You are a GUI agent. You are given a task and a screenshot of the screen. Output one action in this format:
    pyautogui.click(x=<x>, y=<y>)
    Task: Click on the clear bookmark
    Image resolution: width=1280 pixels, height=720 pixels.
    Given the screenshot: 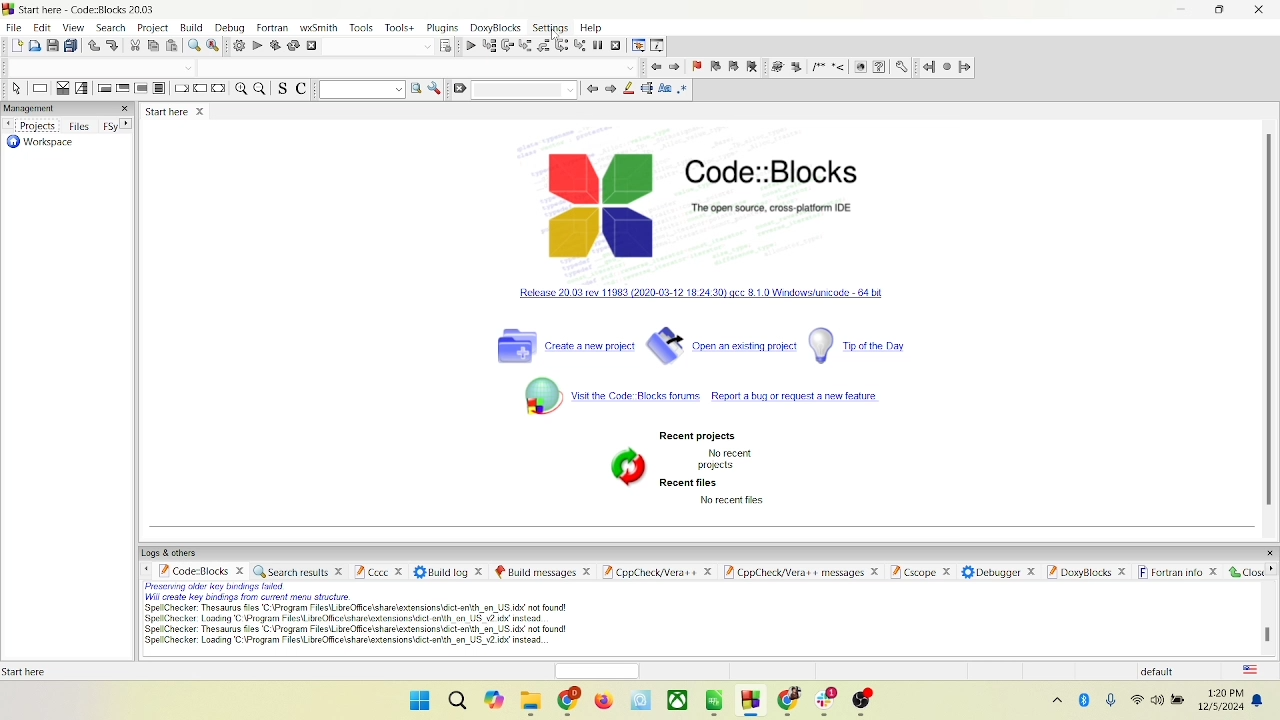 What is the action you would take?
    pyautogui.click(x=752, y=65)
    